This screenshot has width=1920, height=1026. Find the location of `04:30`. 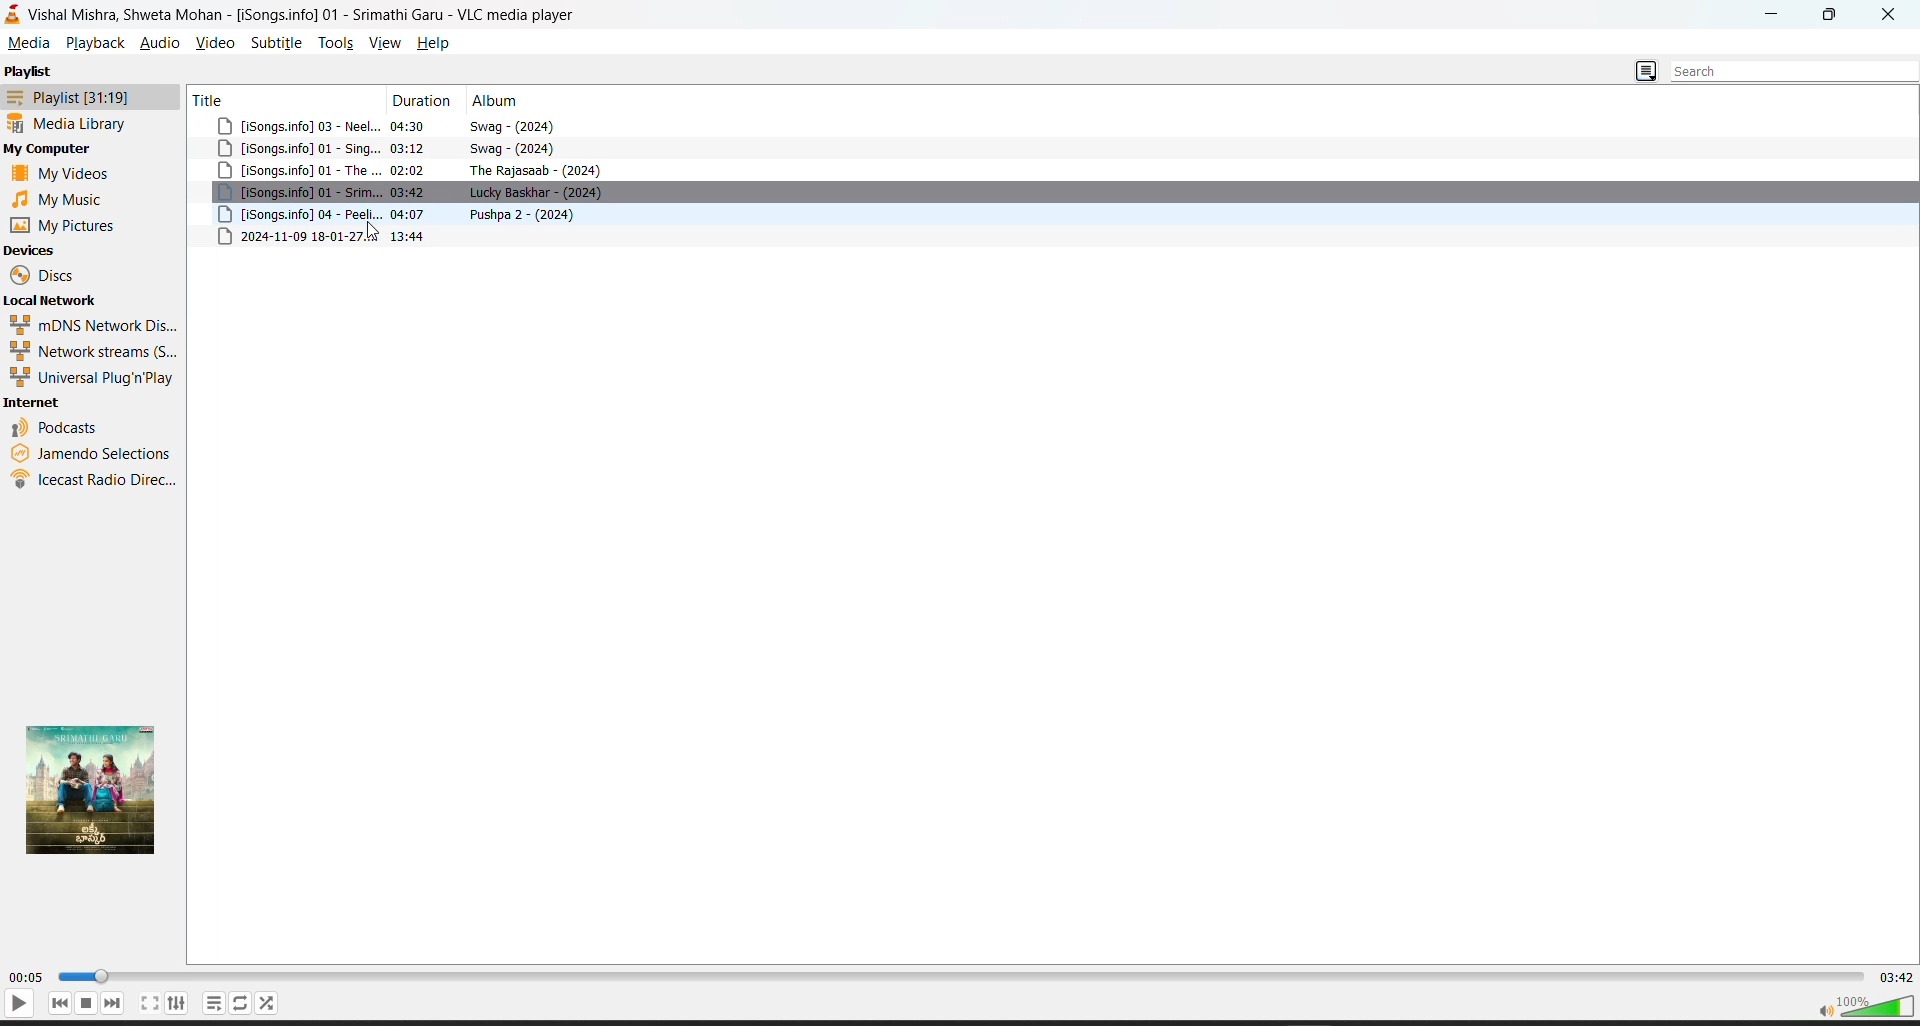

04:30 is located at coordinates (412, 126).